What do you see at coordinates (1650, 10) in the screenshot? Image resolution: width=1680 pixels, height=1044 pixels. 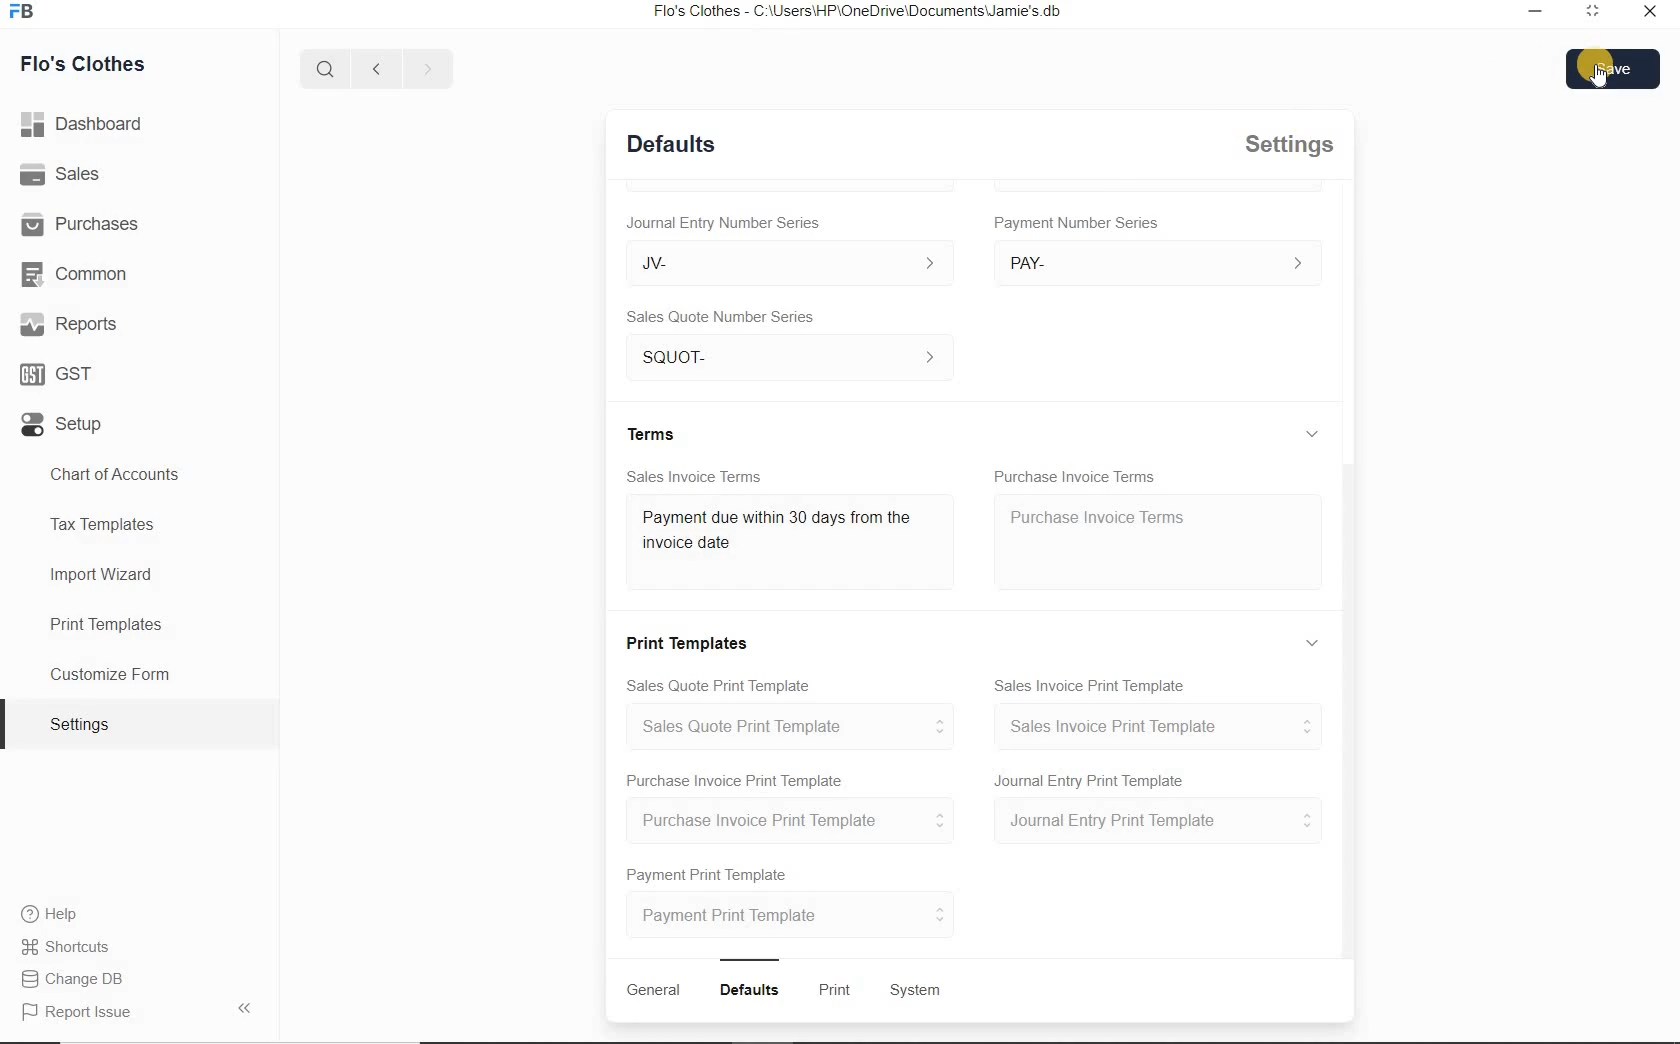 I see `Close` at bounding box center [1650, 10].